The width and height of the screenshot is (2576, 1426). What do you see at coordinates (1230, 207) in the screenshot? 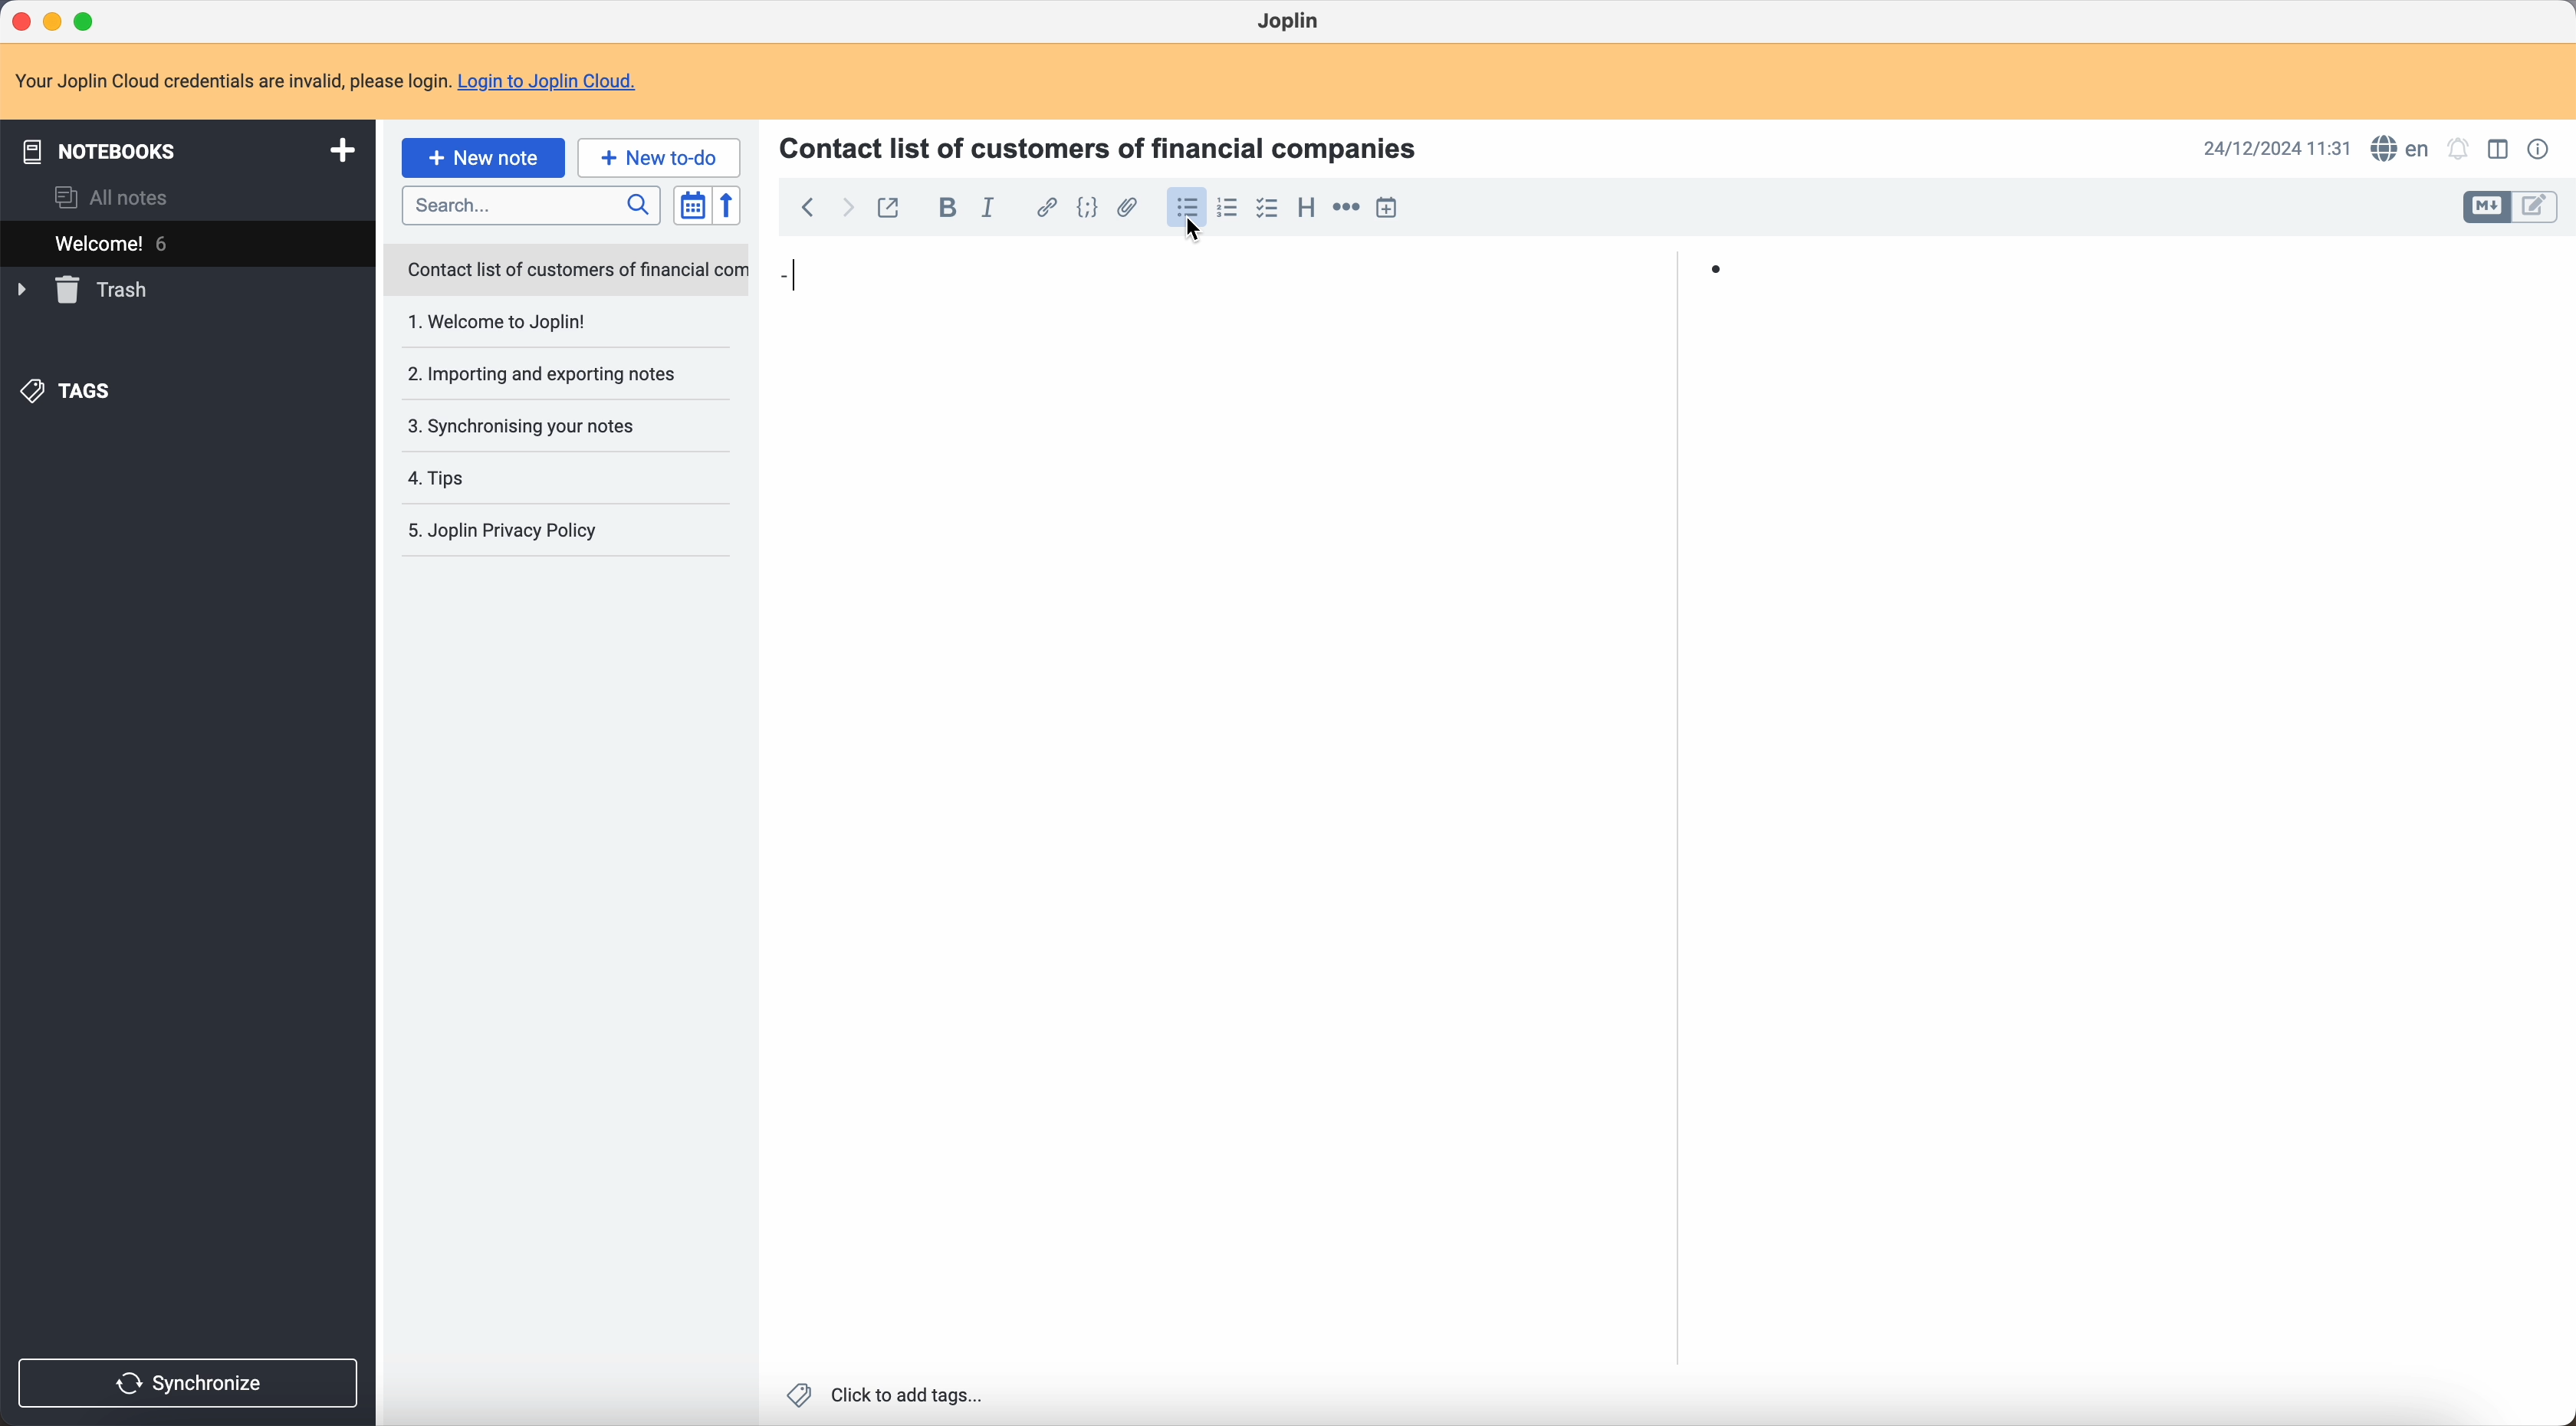
I see `numbered list` at bounding box center [1230, 207].